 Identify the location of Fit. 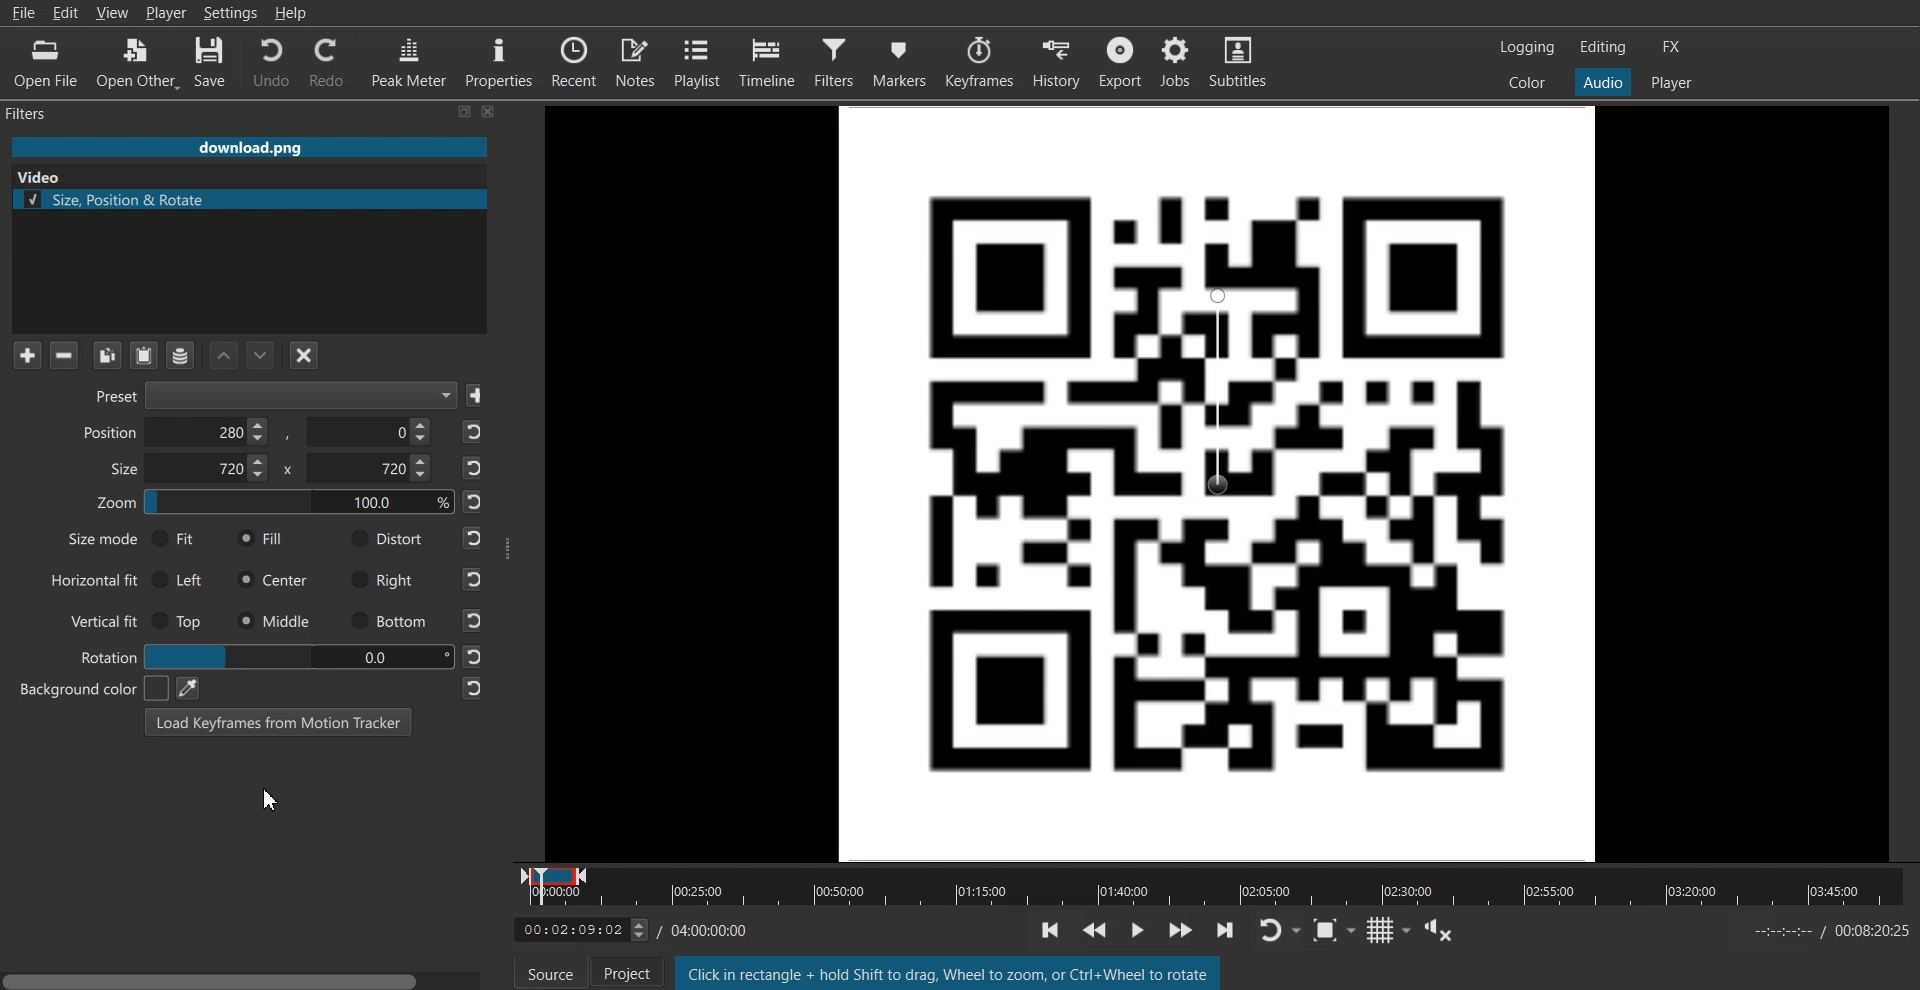
(175, 538).